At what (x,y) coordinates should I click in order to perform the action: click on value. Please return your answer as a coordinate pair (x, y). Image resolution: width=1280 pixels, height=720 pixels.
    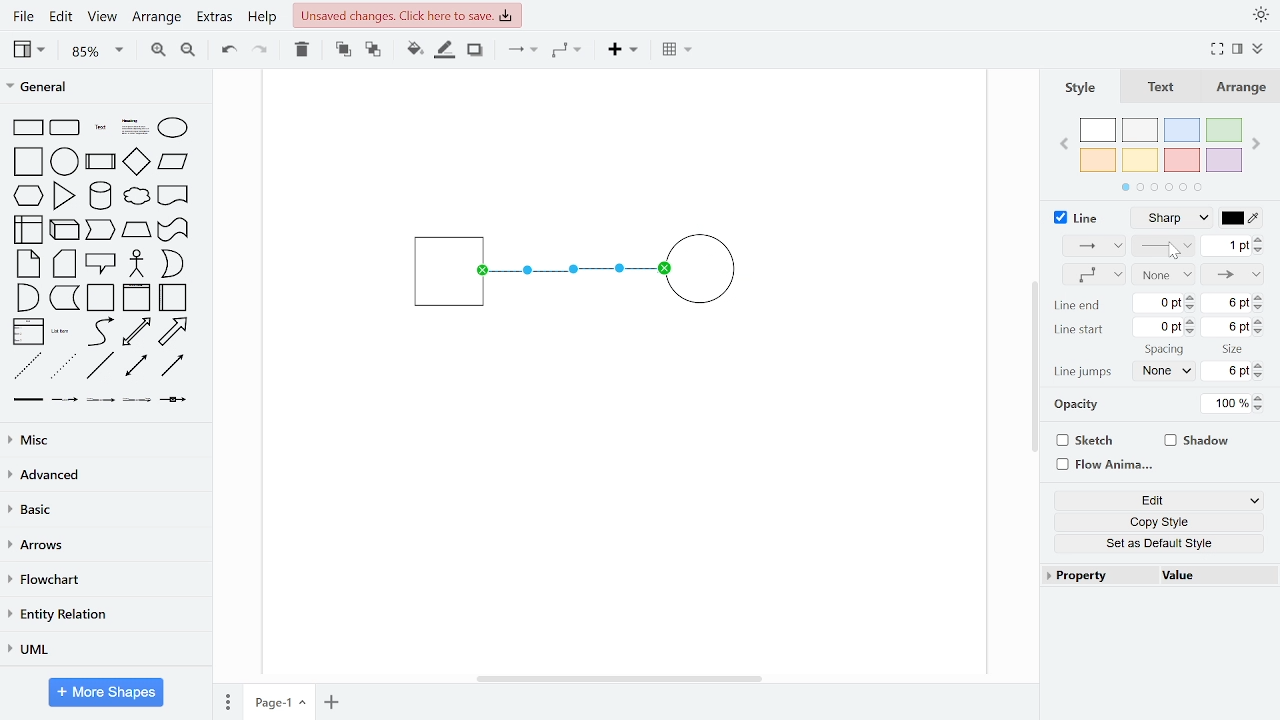
    Looking at the image, I should click on (1213, 575).